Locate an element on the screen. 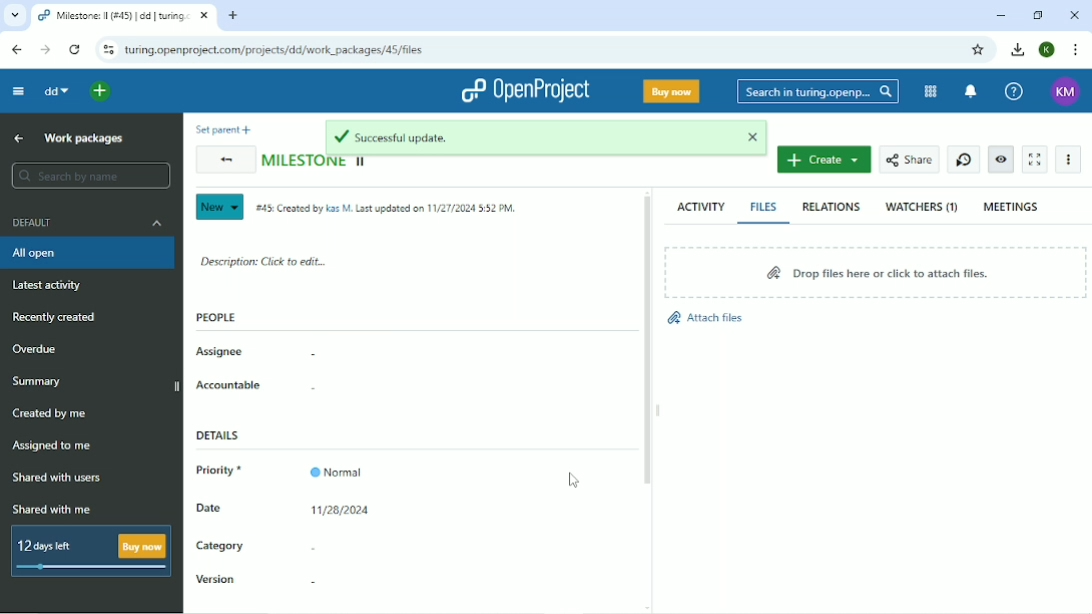  Search is located at coordinates (817, 92).